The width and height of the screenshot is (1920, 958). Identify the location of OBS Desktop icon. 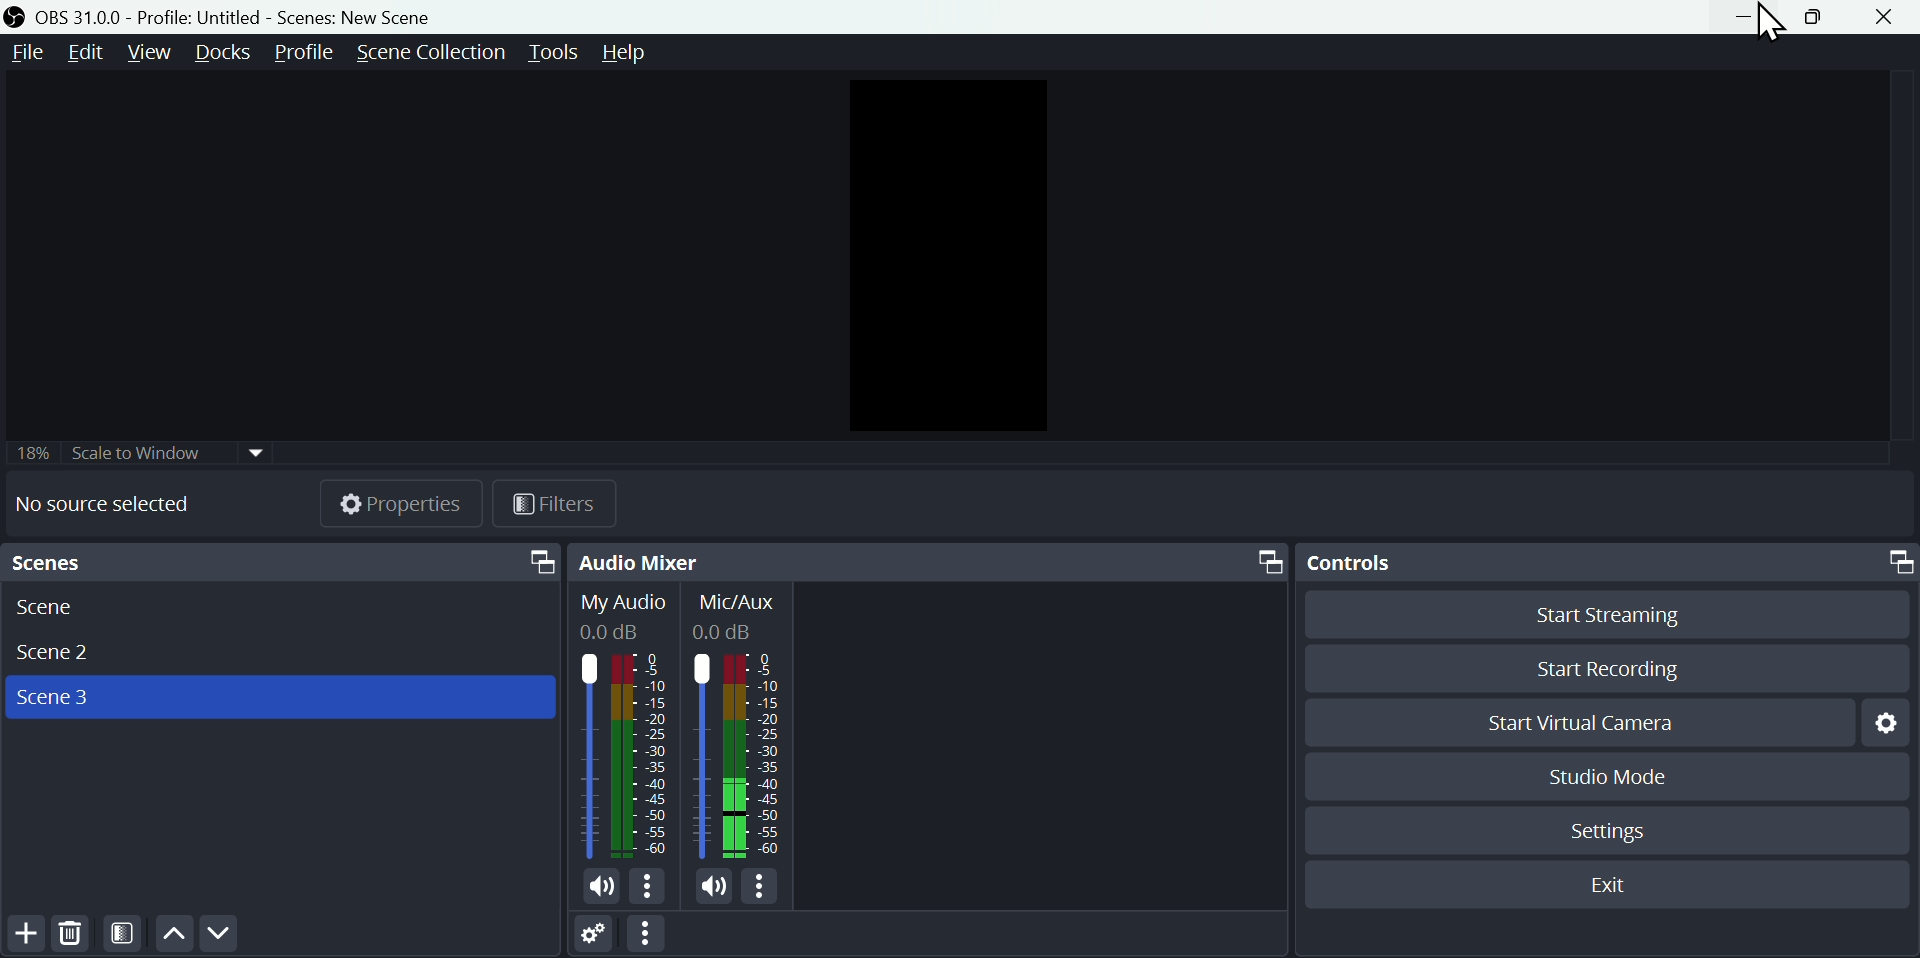
(16, 16).